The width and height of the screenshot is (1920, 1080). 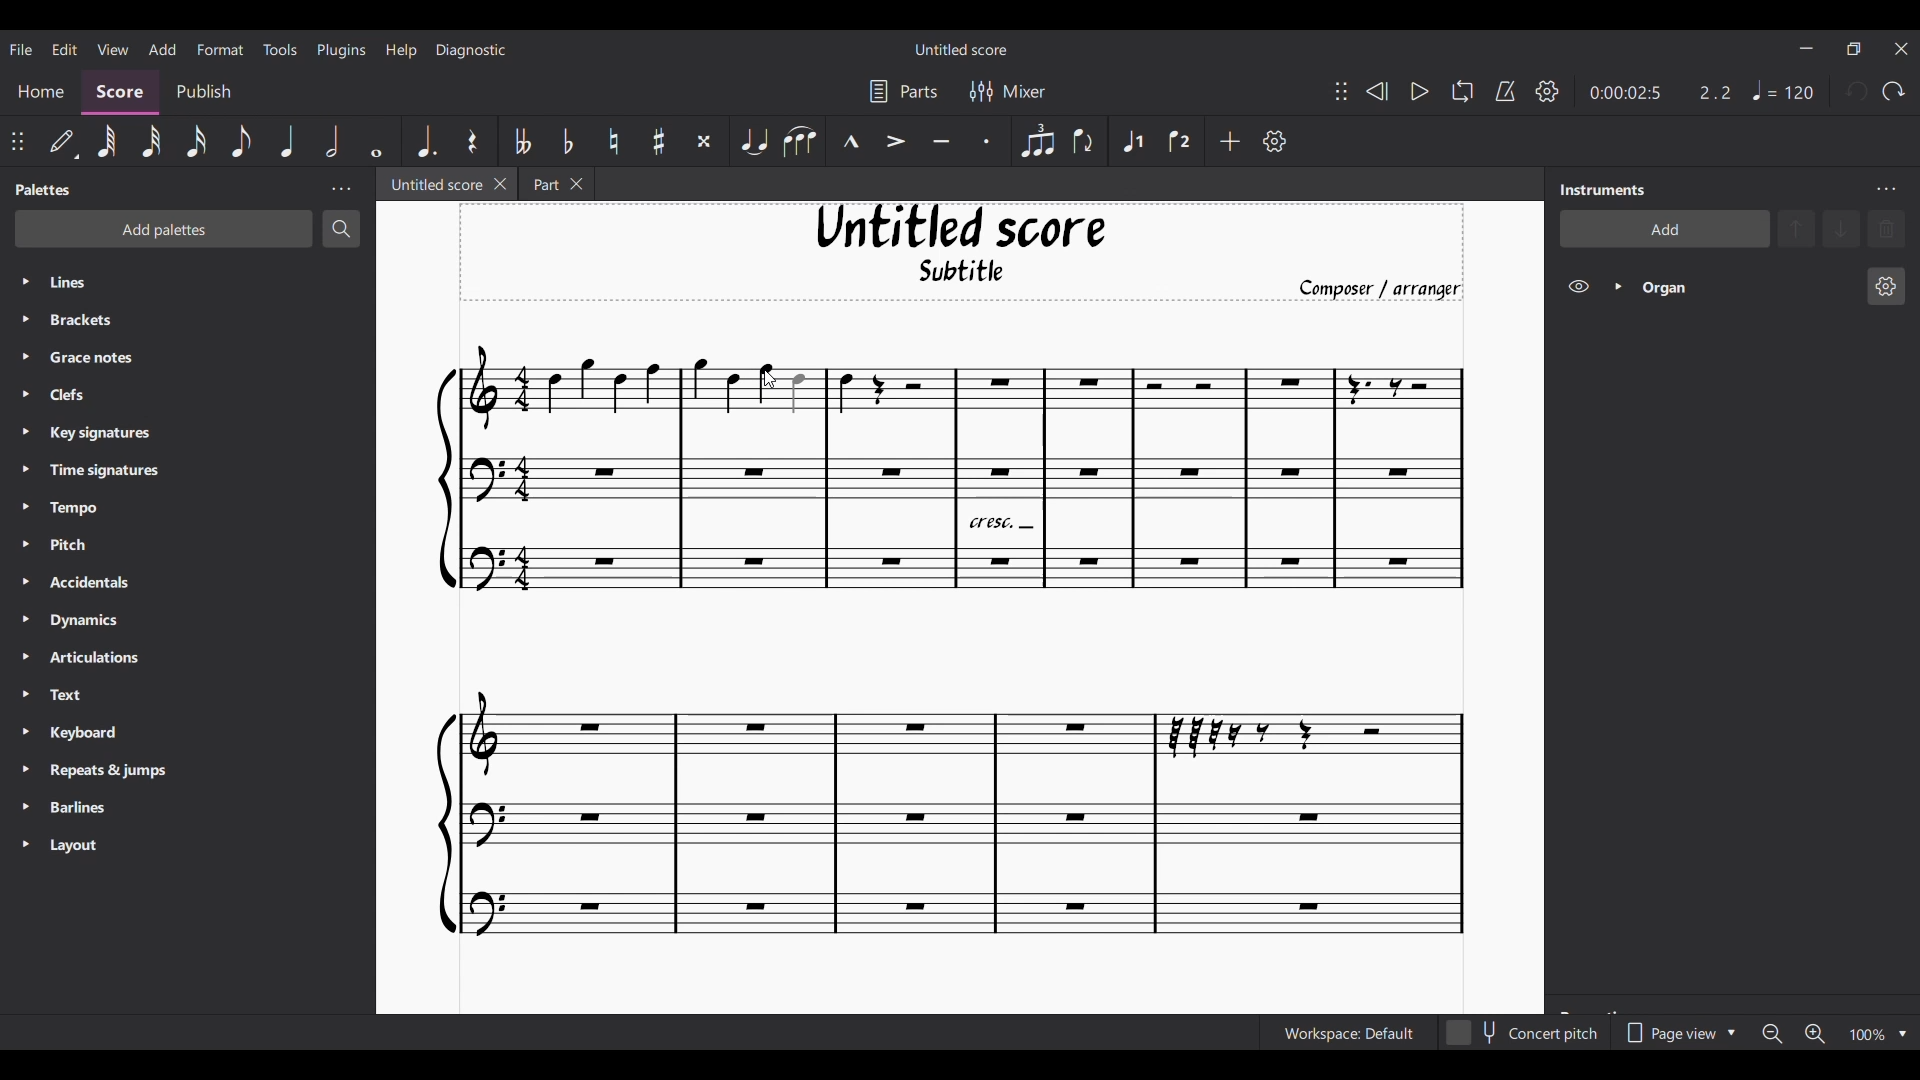 What do you see at coordinates (402, 50) in the screenshot?
I see `Help menu` at bounding box center [402, 50].